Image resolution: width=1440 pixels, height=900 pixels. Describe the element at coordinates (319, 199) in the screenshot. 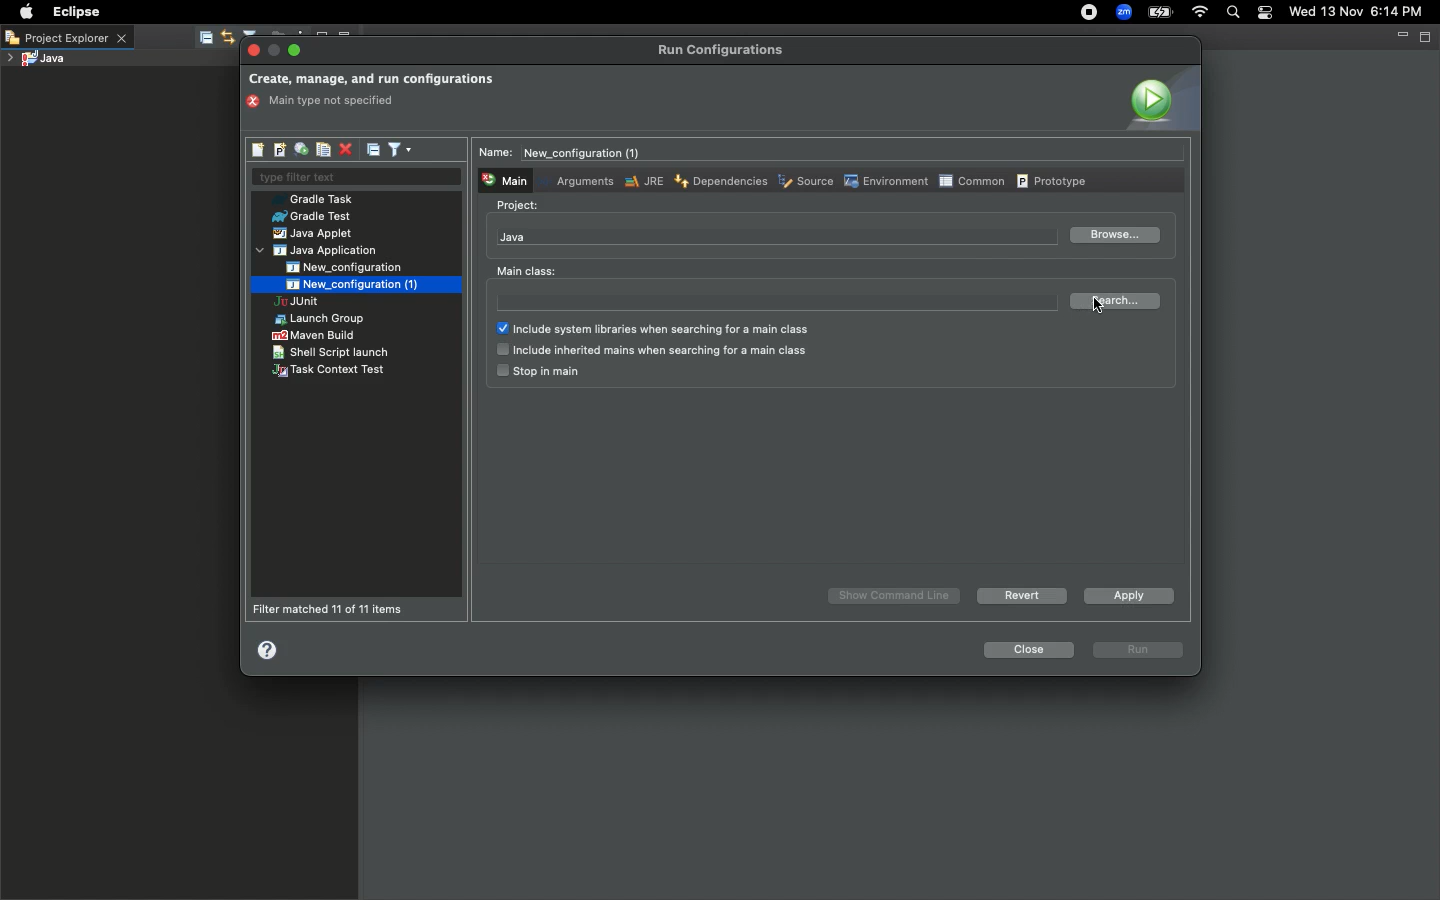

I see `Gradle task` at that location.